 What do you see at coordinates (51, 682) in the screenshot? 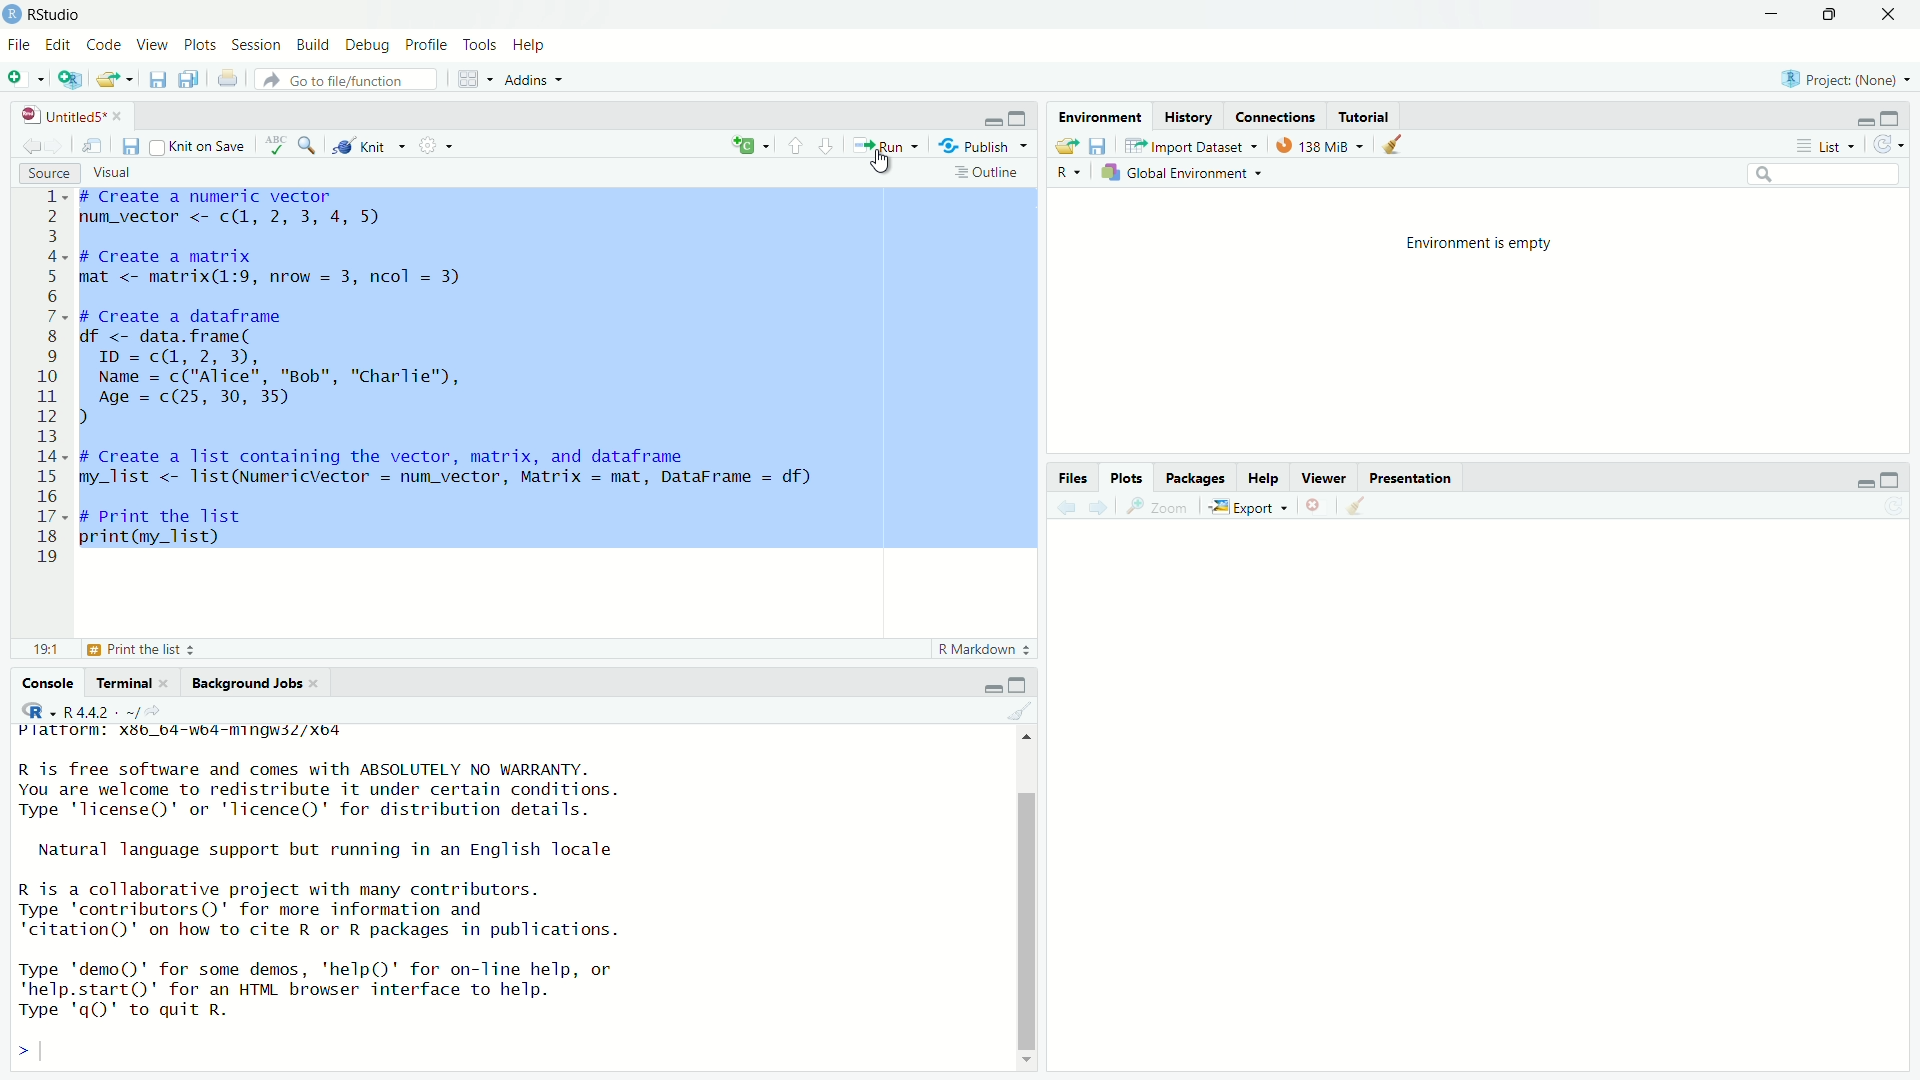
I see `Console` at bounding box center [51, 682].